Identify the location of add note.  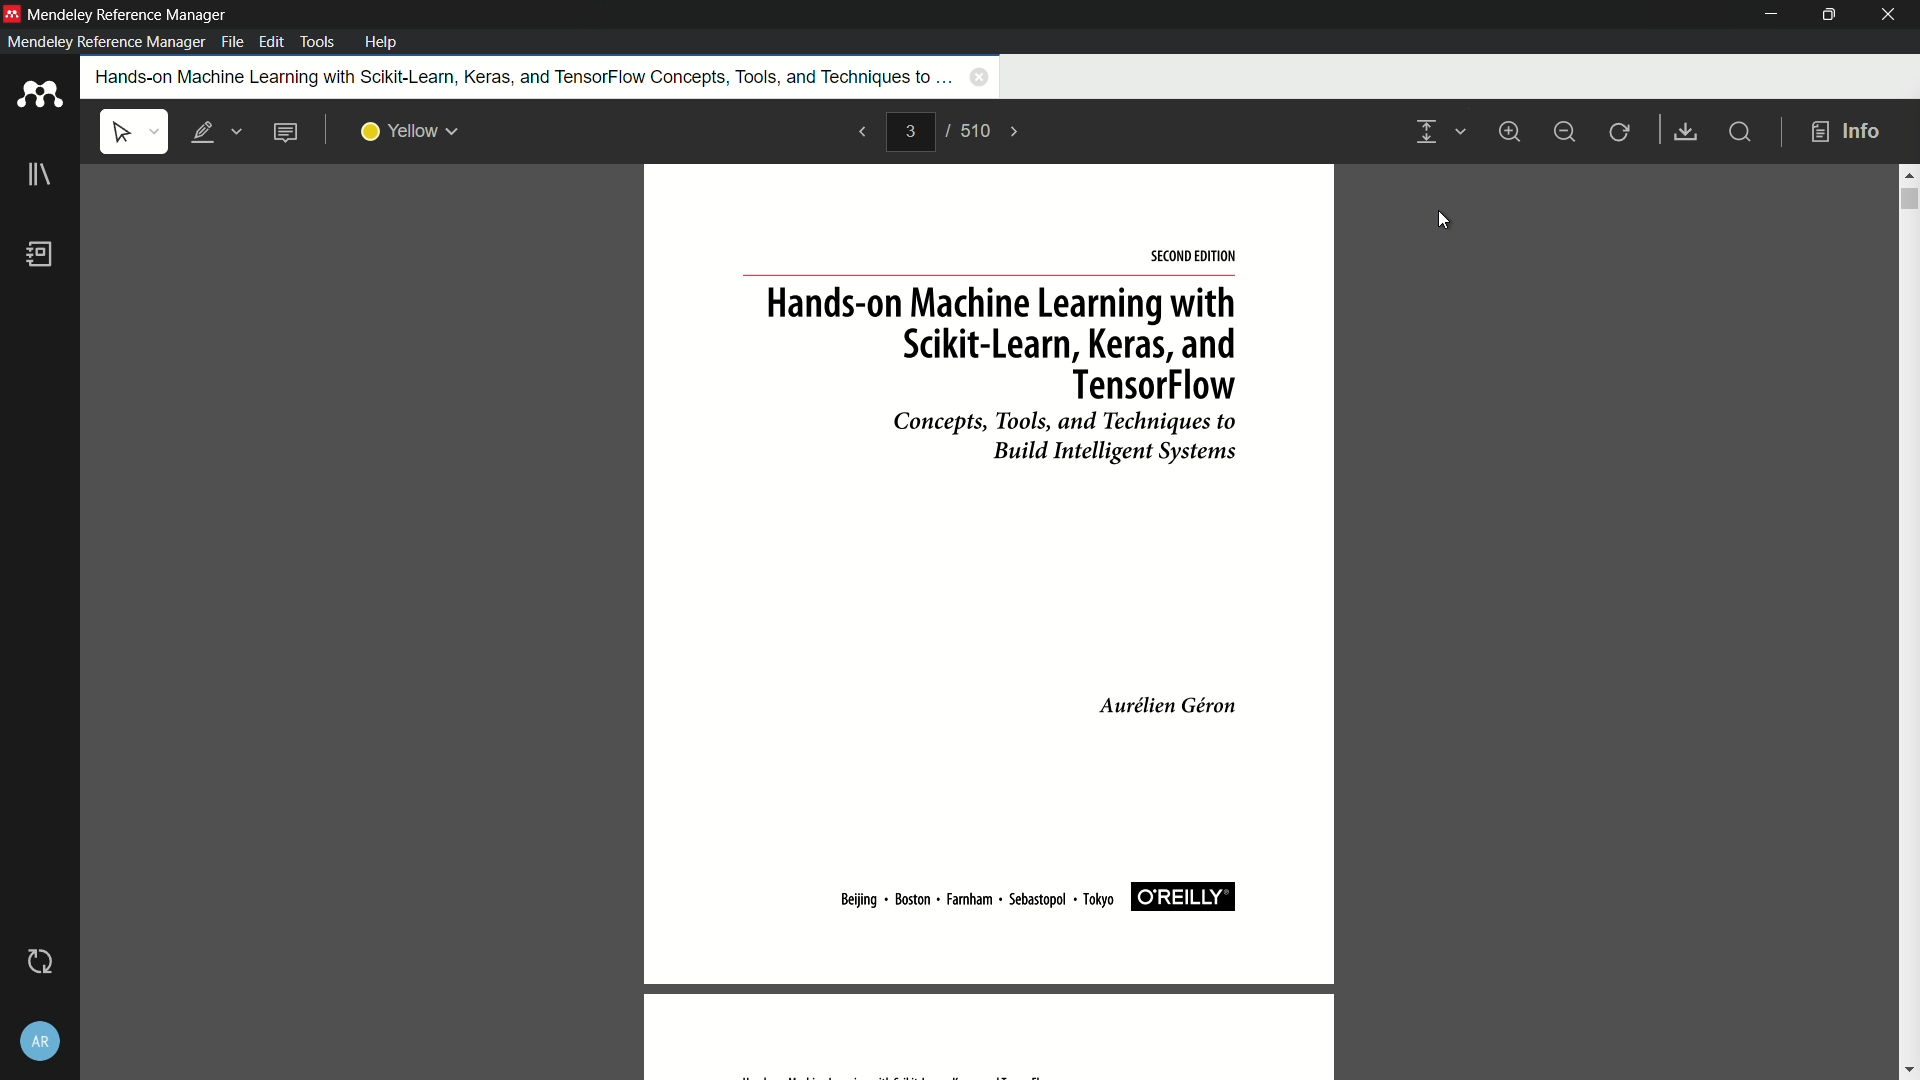
(285, 132).